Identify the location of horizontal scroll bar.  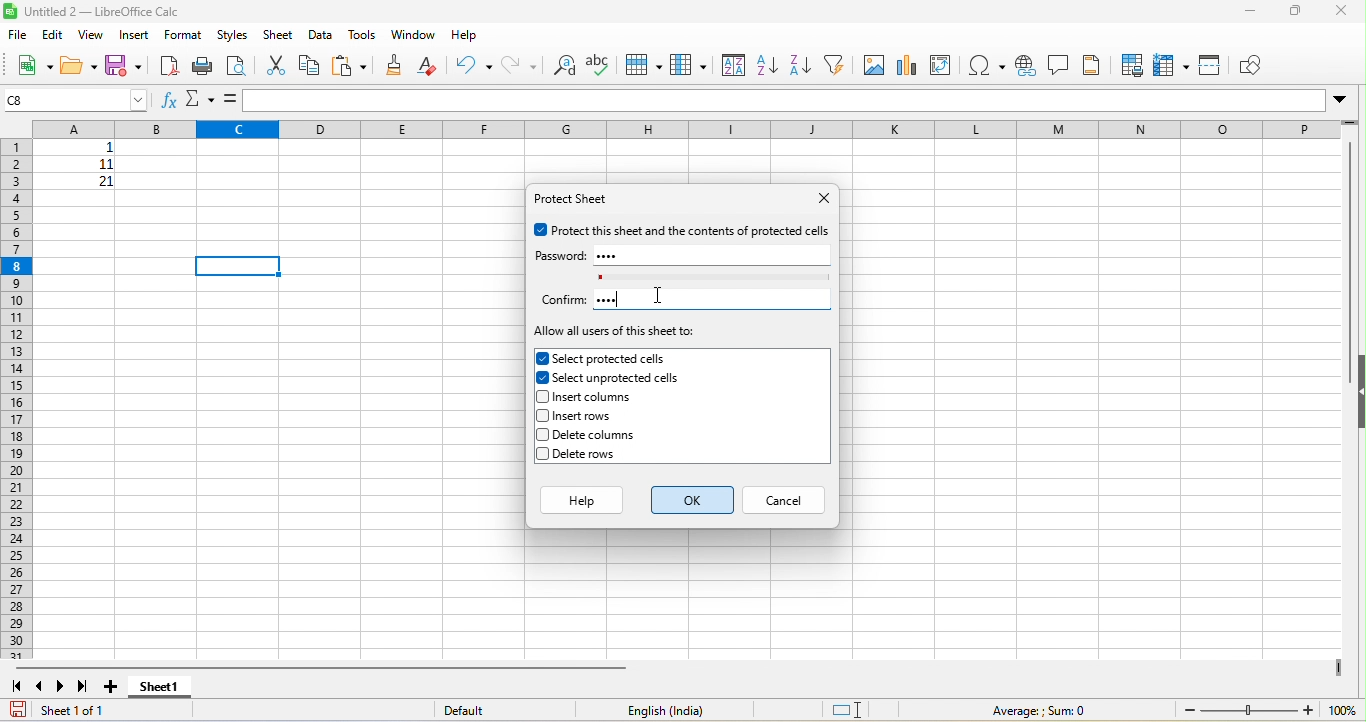
(327, 666).